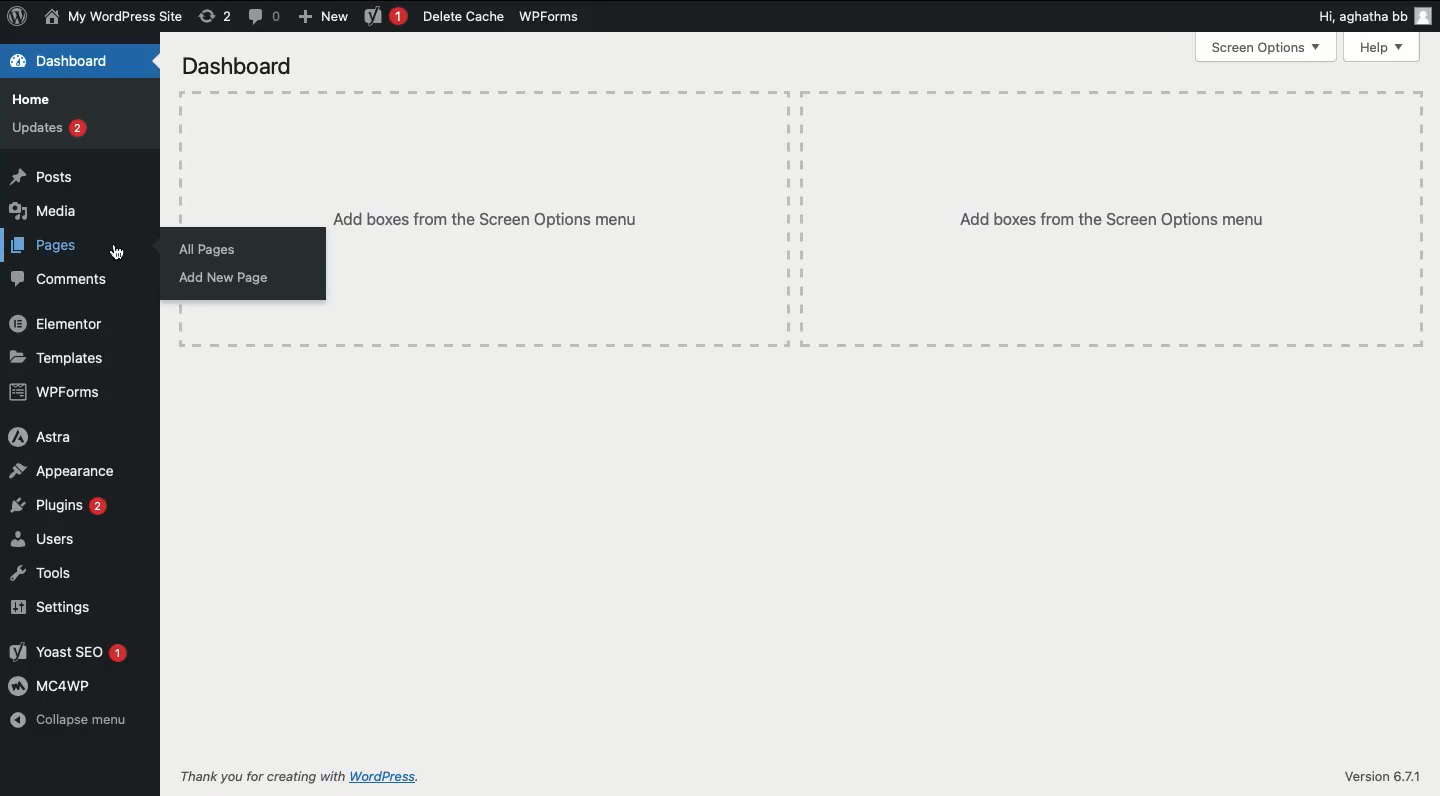 This screenshot has height=796, width=1440. What do you see at coordinates (462, 16) in the screenshot?
I see `Delete cache` at bounding box center [462, 16].